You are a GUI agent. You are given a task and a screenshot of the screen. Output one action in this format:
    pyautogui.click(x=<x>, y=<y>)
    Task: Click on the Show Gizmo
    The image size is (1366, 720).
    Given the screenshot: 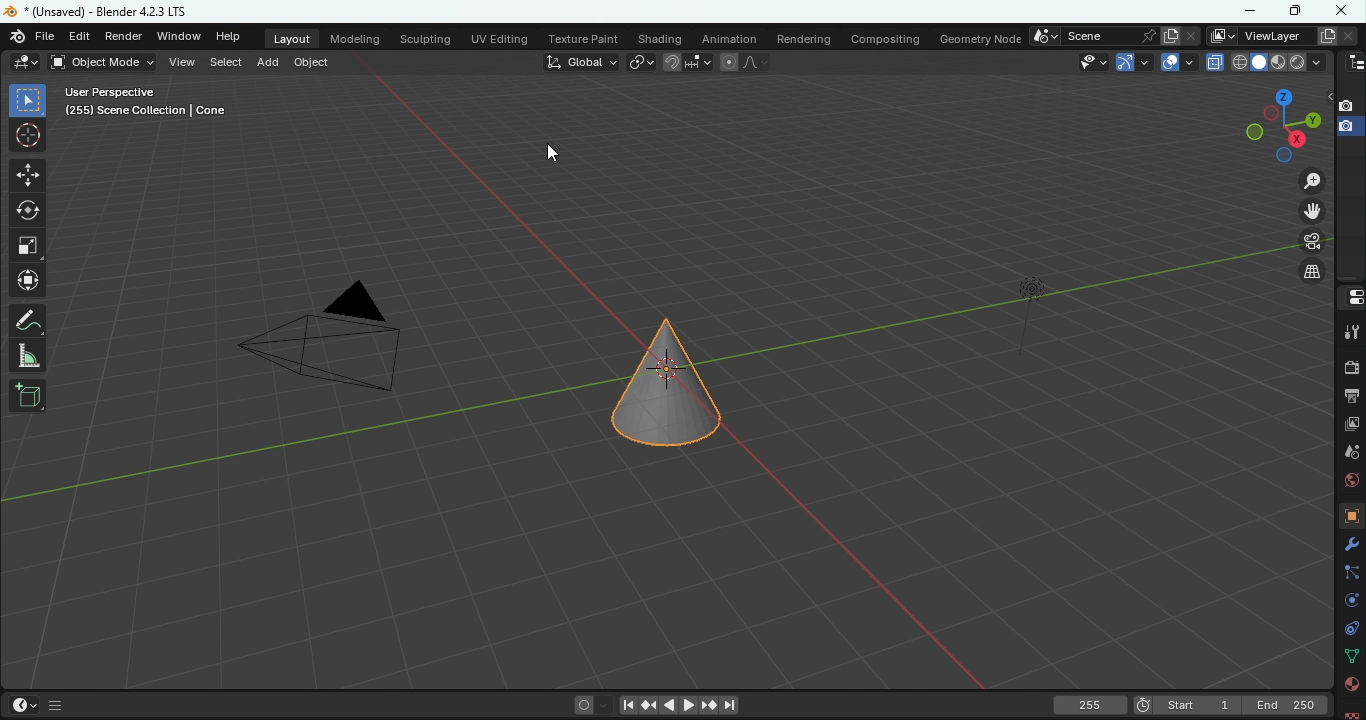 What is the action you would take?
    pyautogui.click(x=1125, y=63)
    